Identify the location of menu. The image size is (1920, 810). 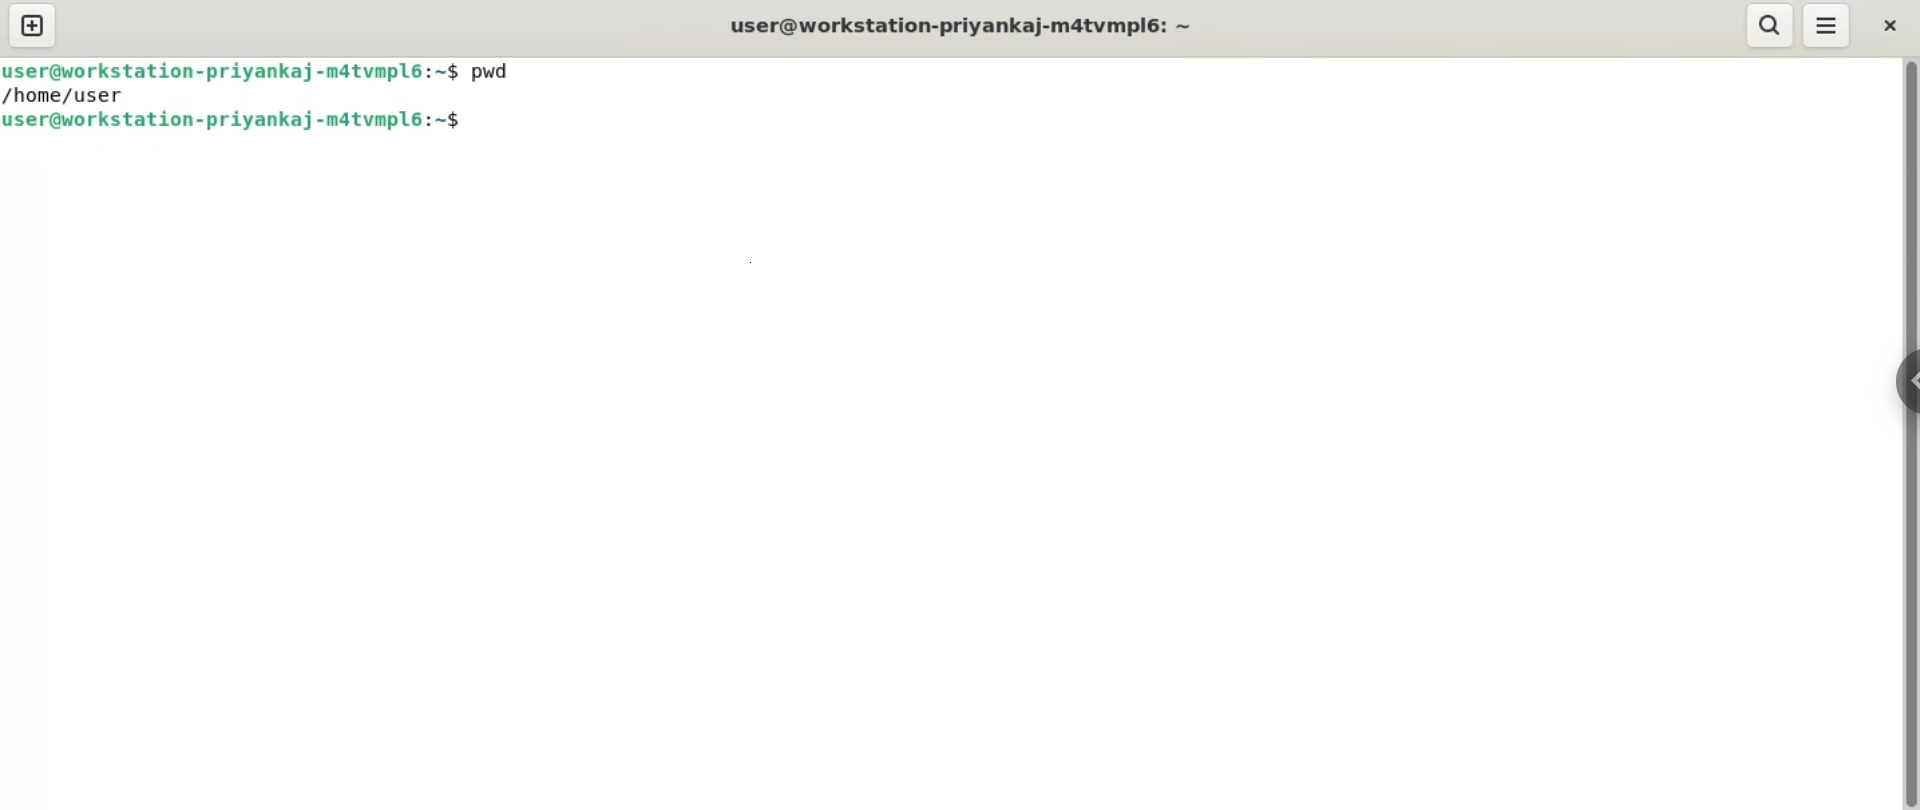
(1826, 27).